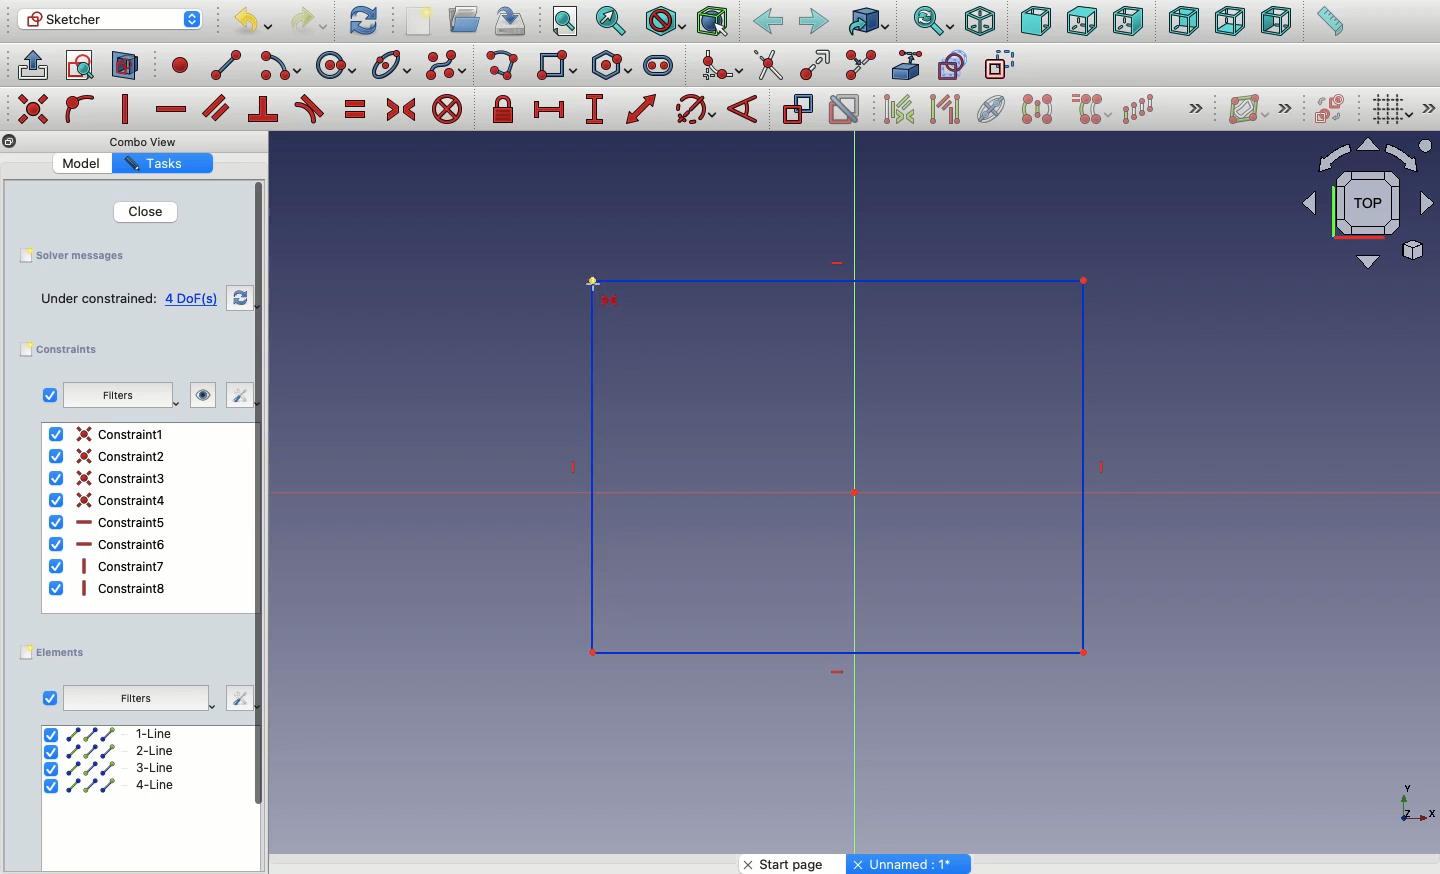 The height and width of the screenshot is (874, 1440). Describe the element at coordinates (50, 699) in the screenshot. I see `Checkbox` at that location.